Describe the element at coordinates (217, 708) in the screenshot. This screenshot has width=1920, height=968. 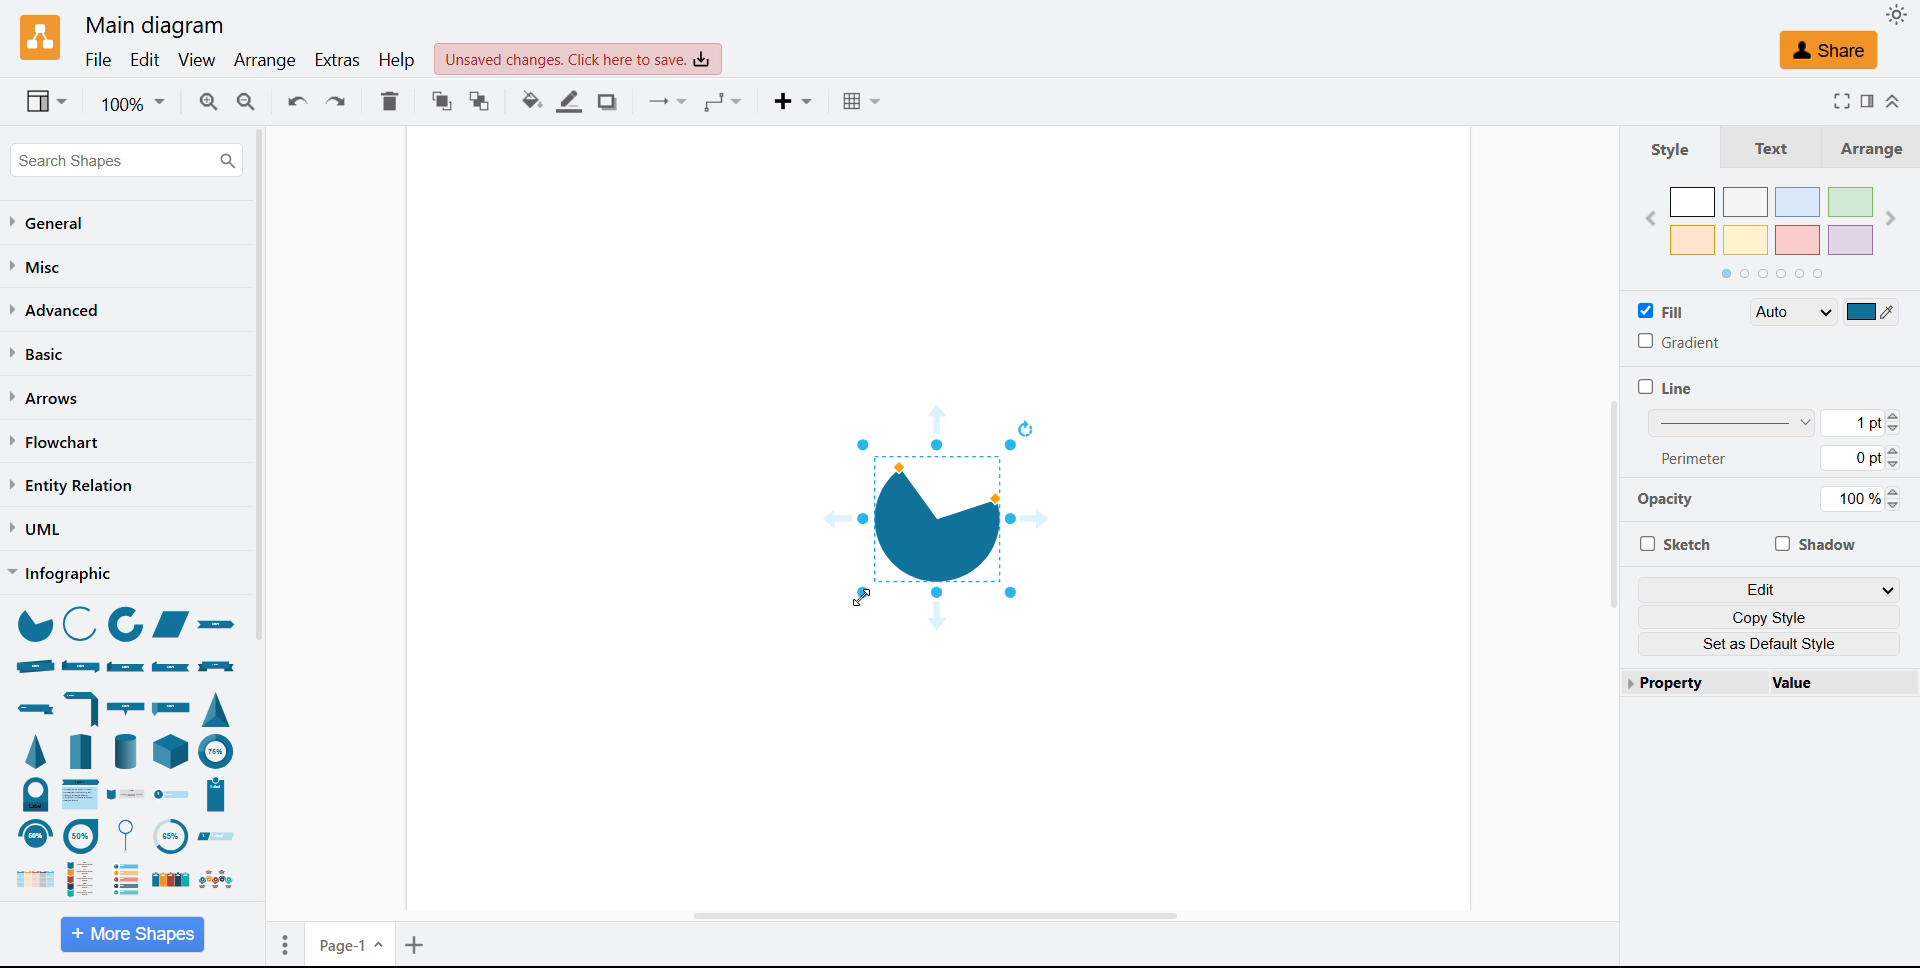
I see `triangle` at that location.